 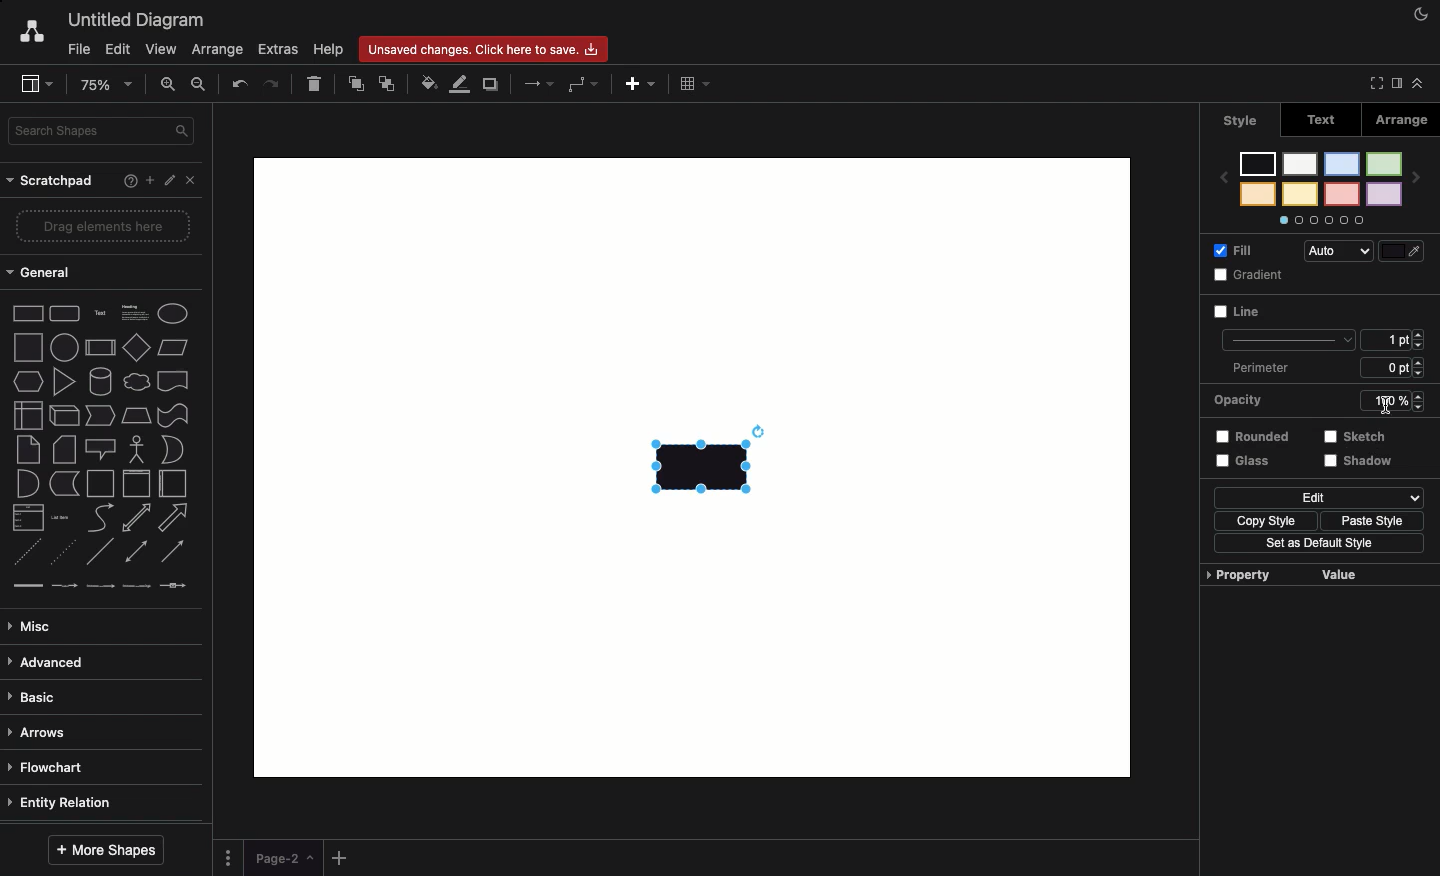 What do you see at coordinates (110, 849) in the screenshot?
I see `More shapes` at bounding box center [110, 849].